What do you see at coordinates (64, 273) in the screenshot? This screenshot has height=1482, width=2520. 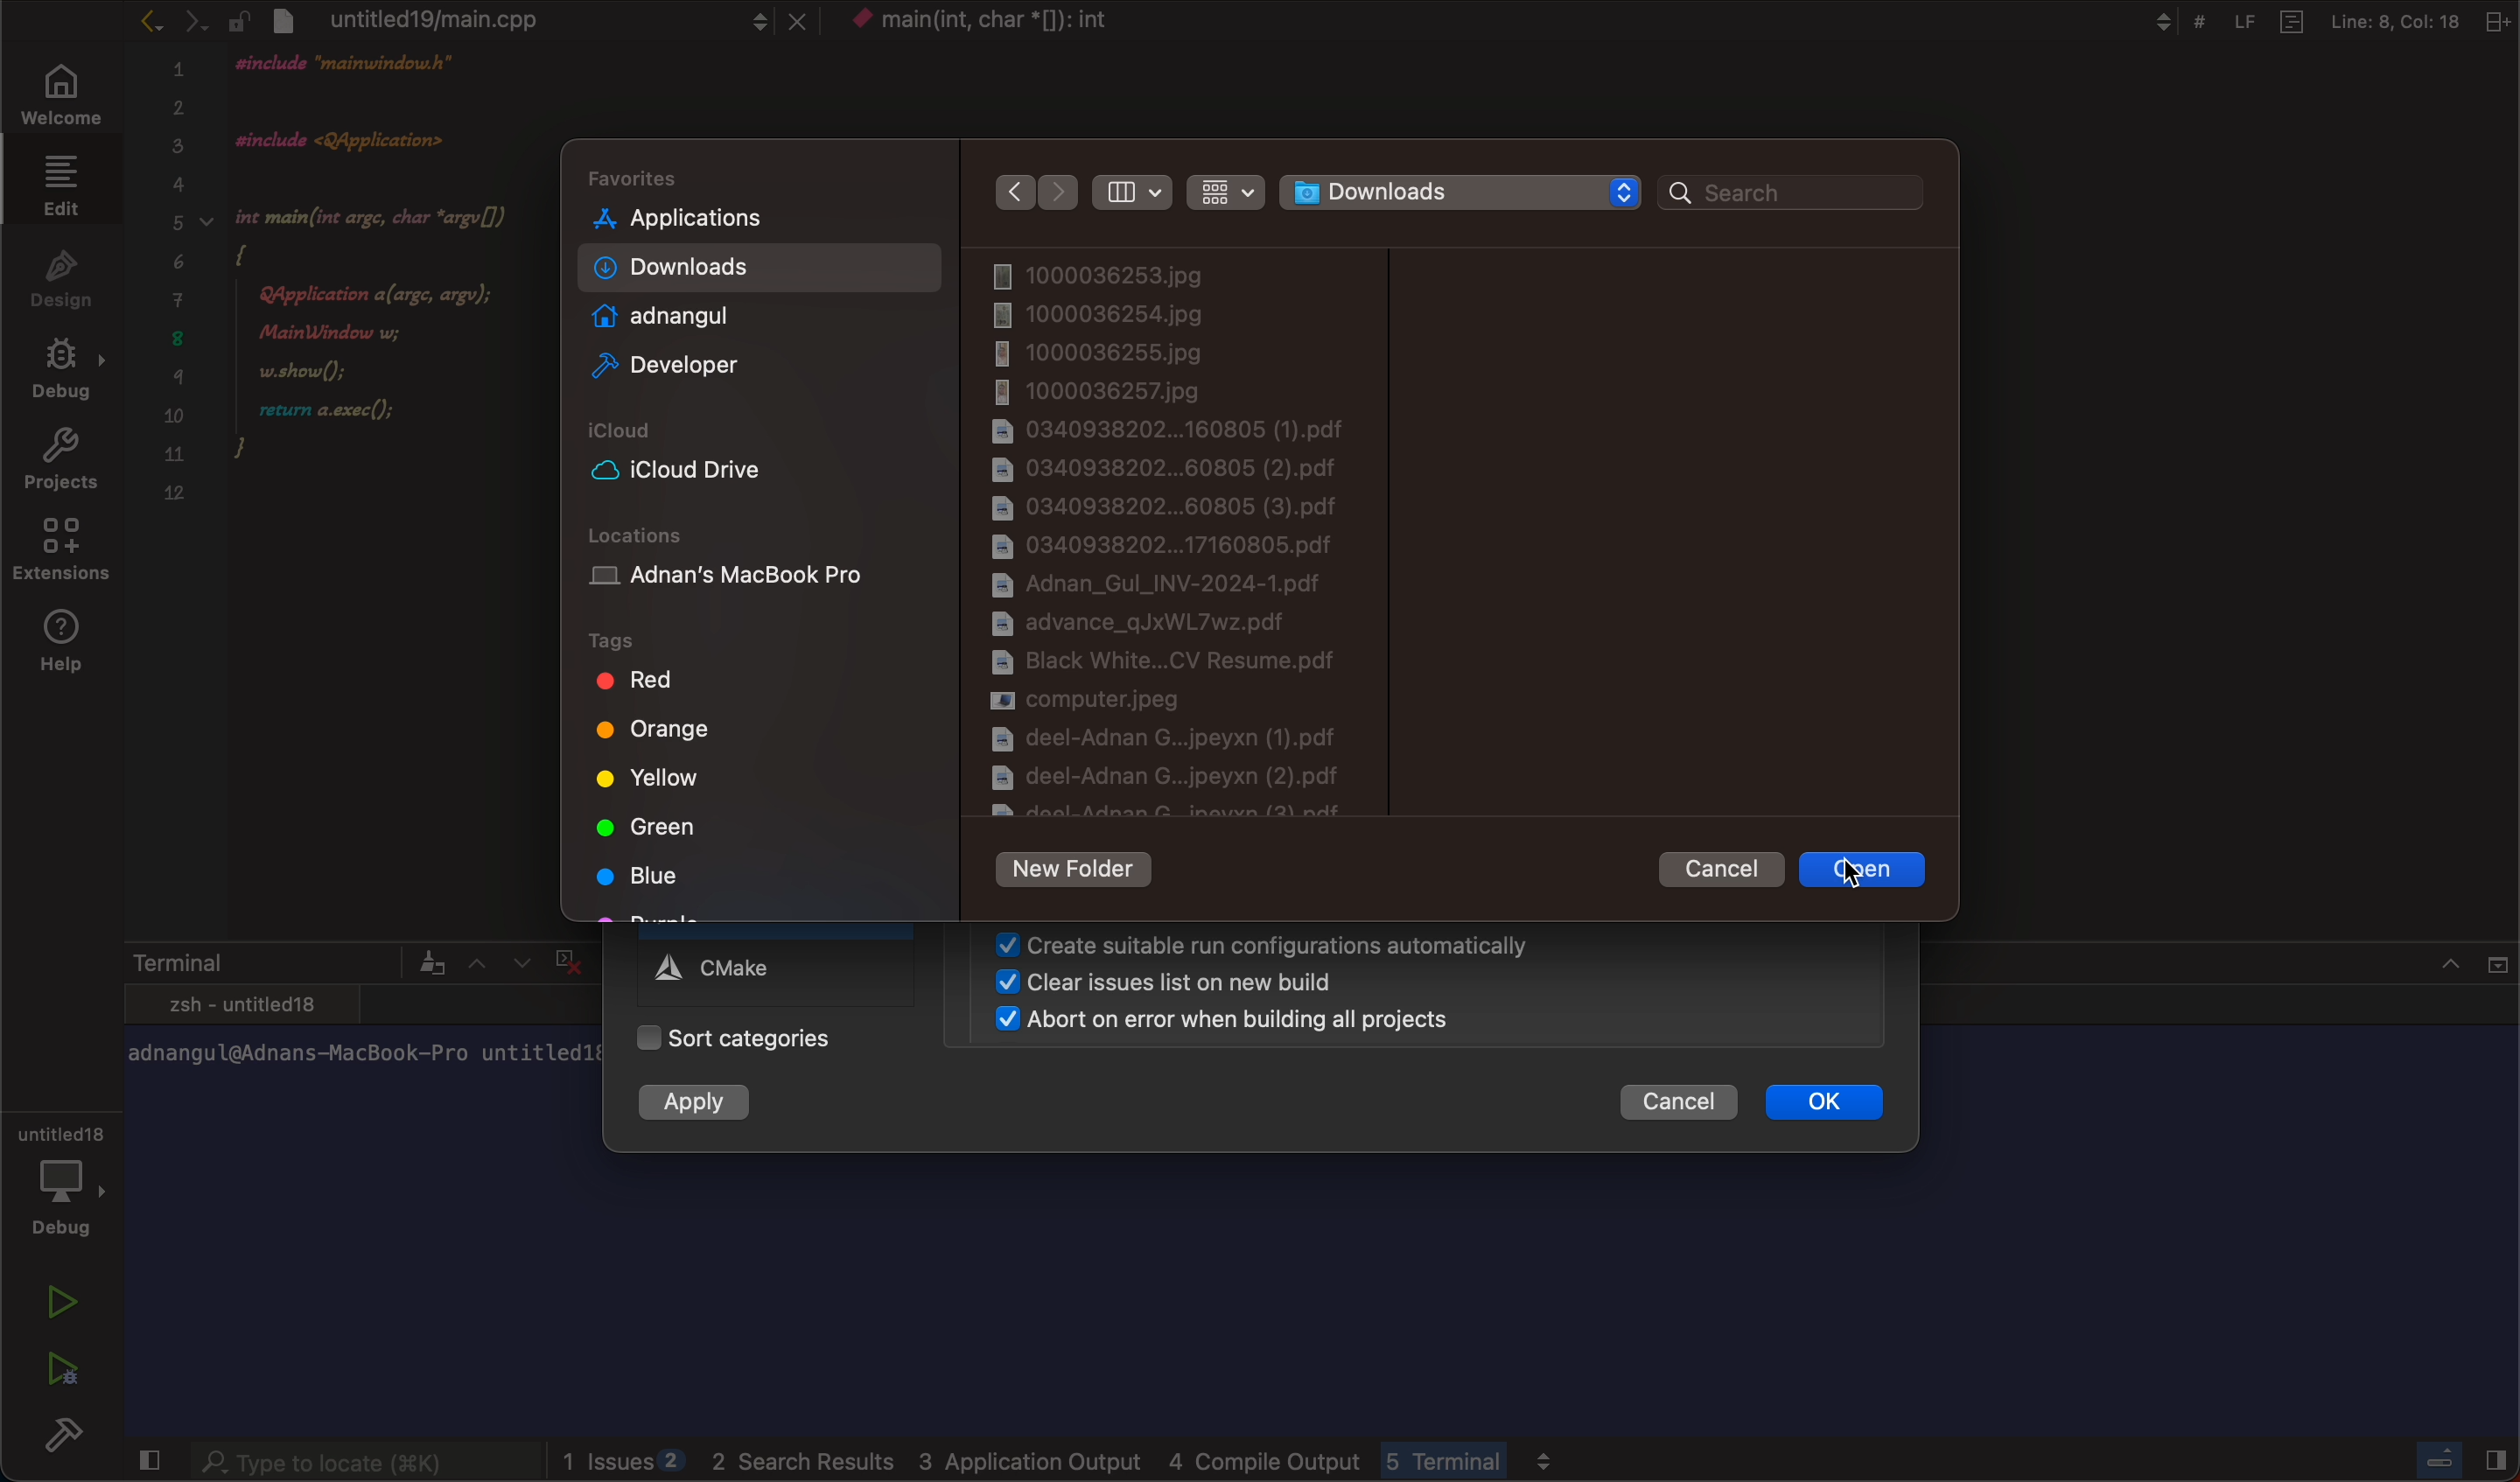 I see `design` at bounding box center [64, 273].